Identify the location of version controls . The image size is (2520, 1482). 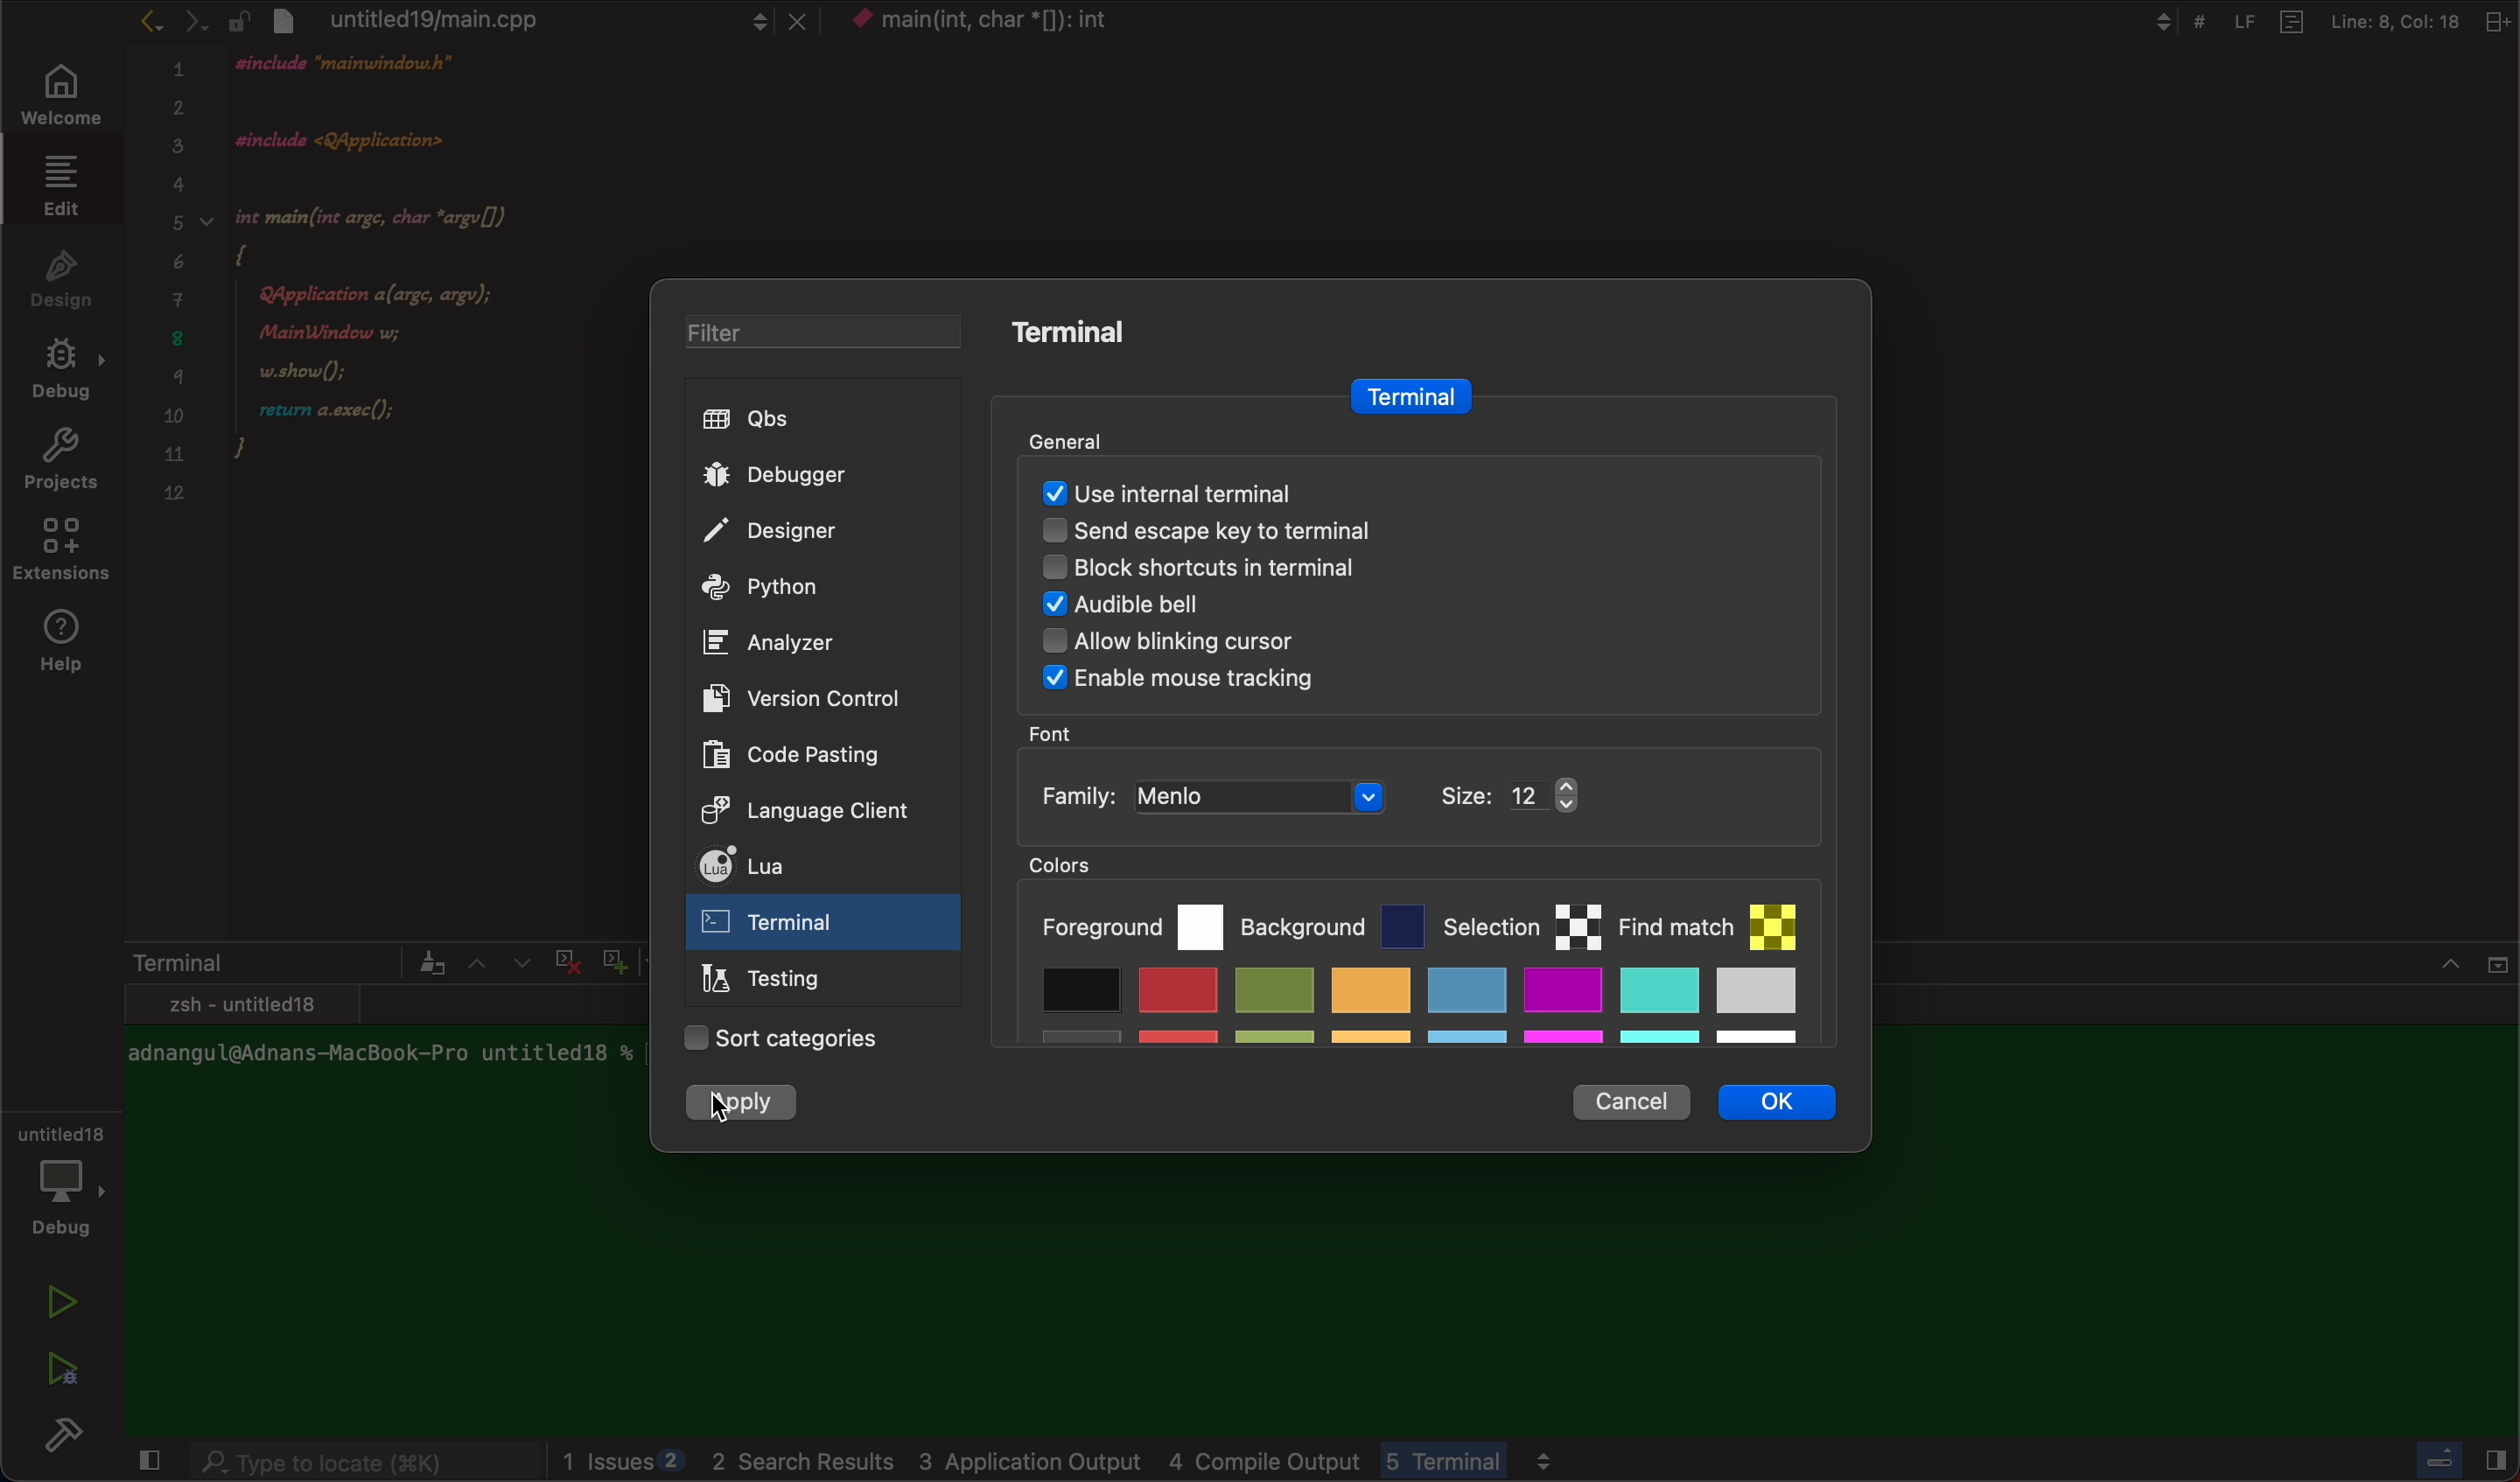
(793, 697).